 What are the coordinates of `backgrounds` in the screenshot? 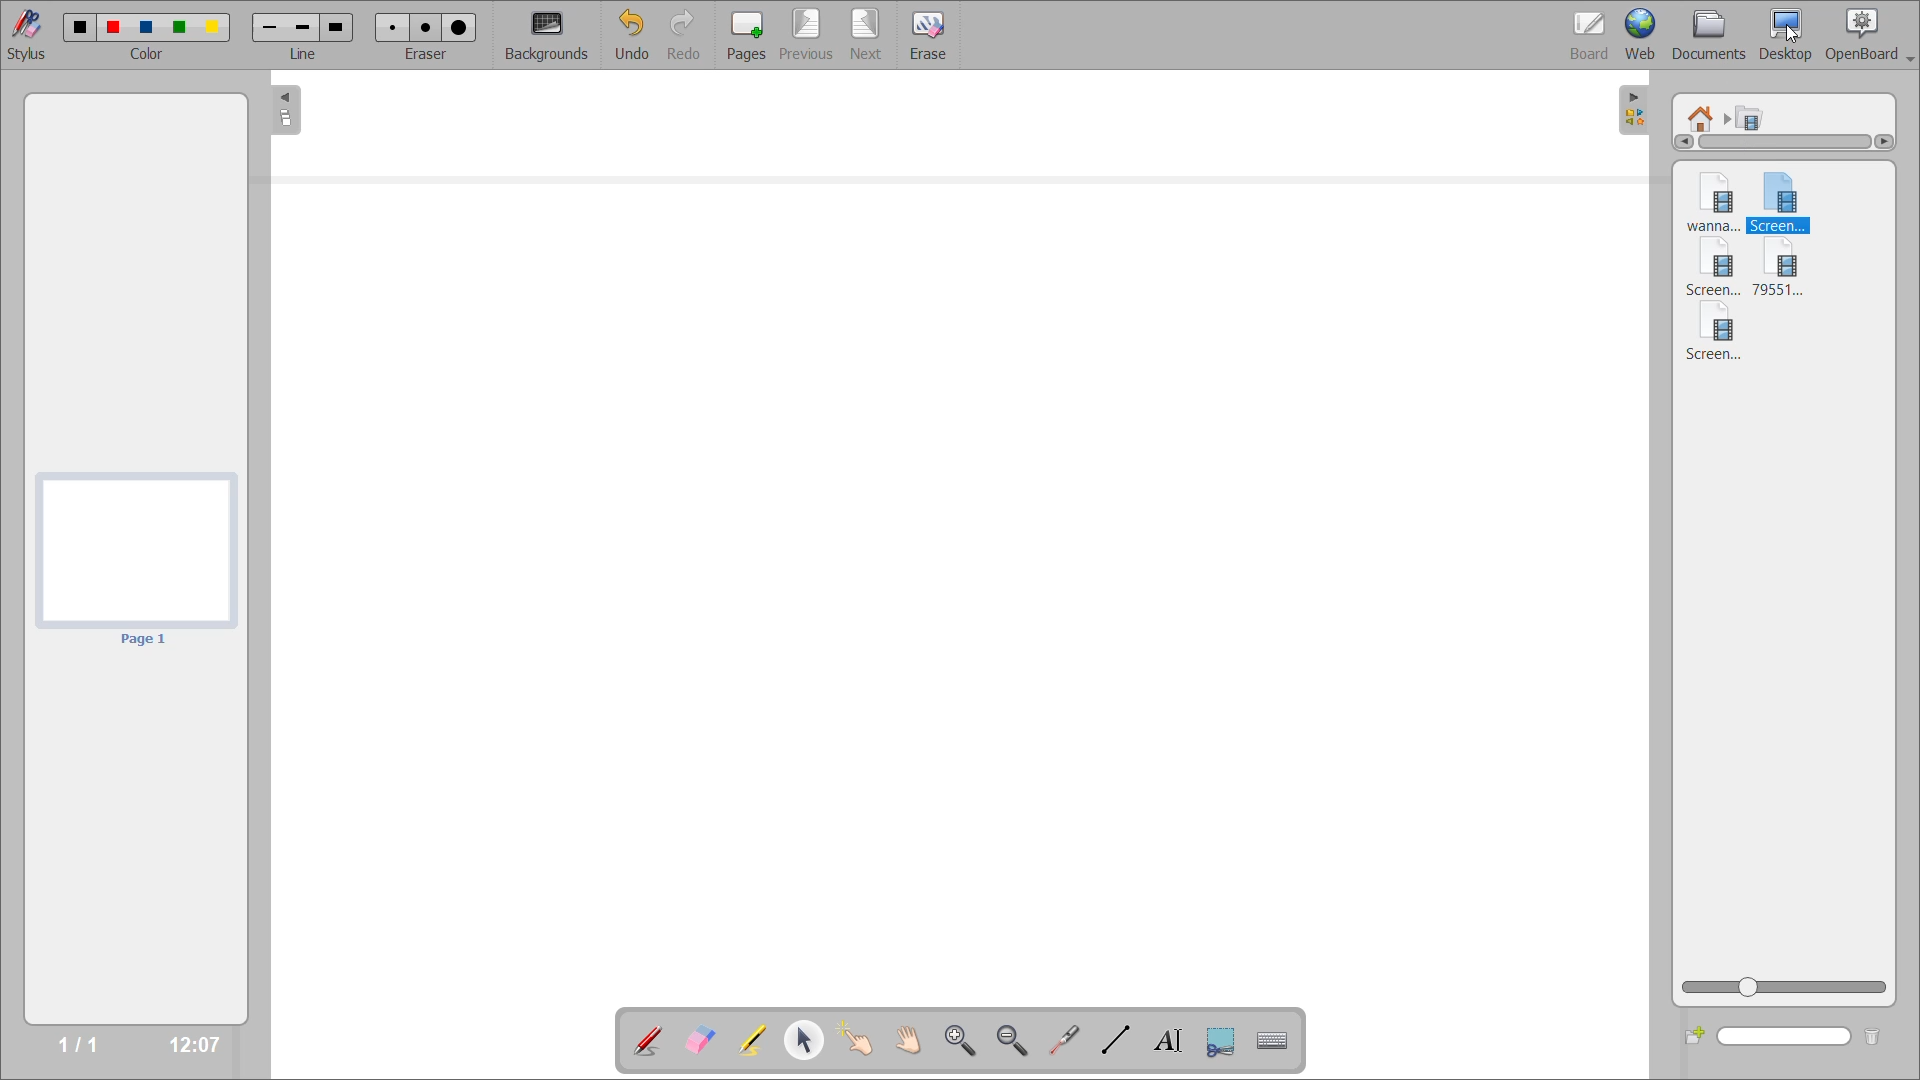 It's located at (550, 34).